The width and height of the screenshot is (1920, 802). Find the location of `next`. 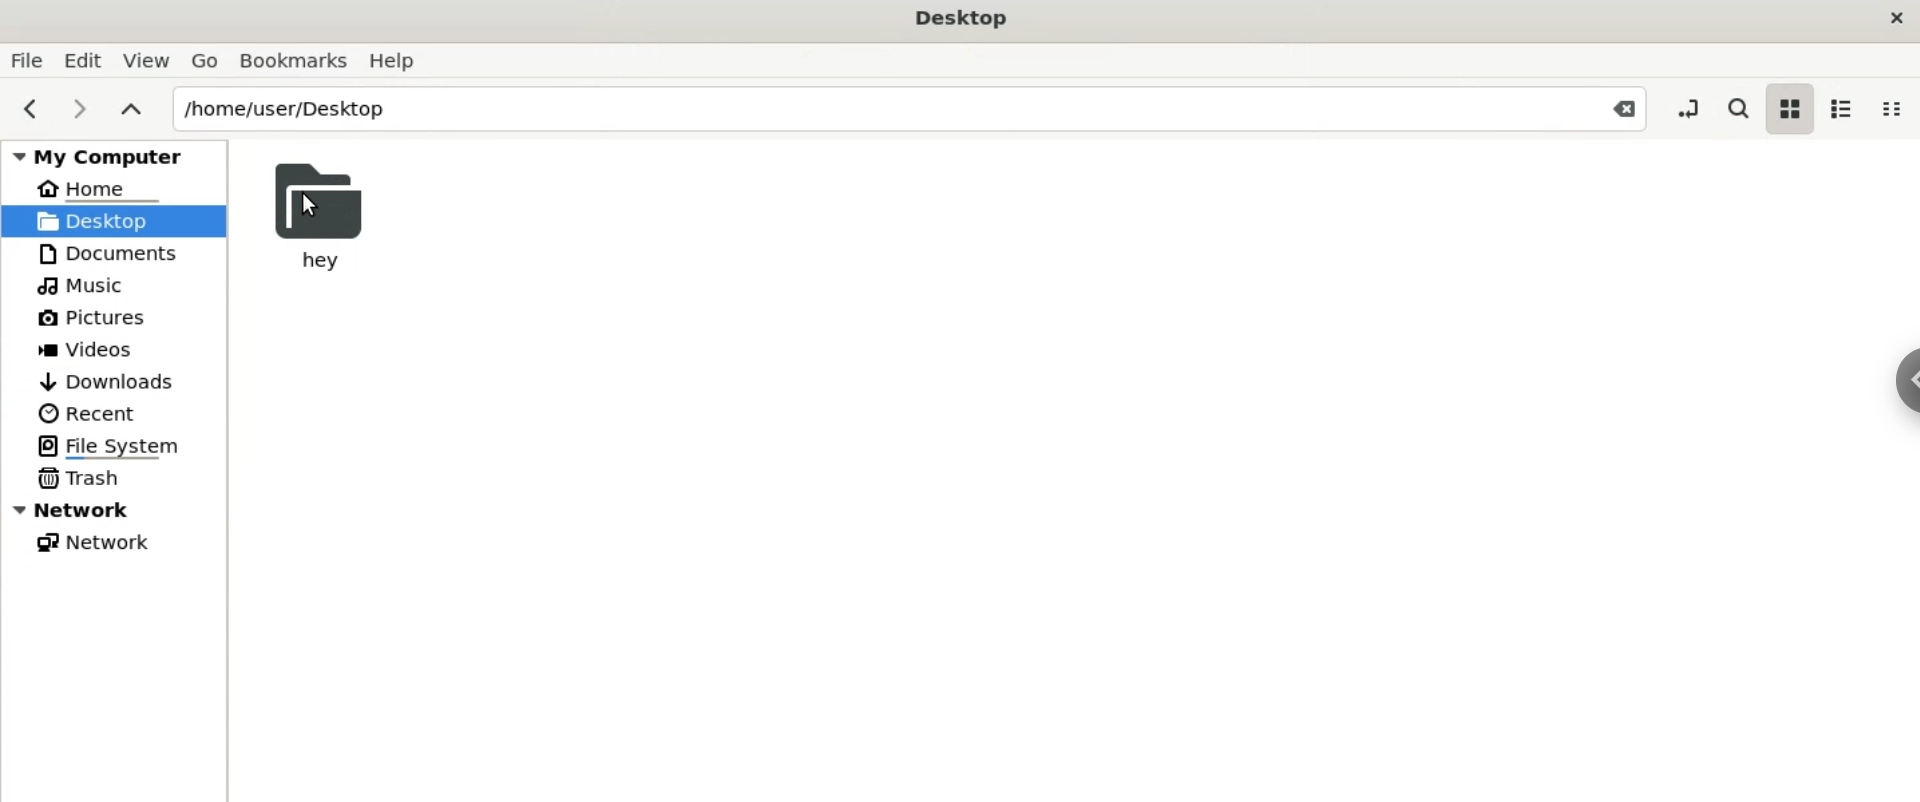

next is located at coordinates (79, 110).